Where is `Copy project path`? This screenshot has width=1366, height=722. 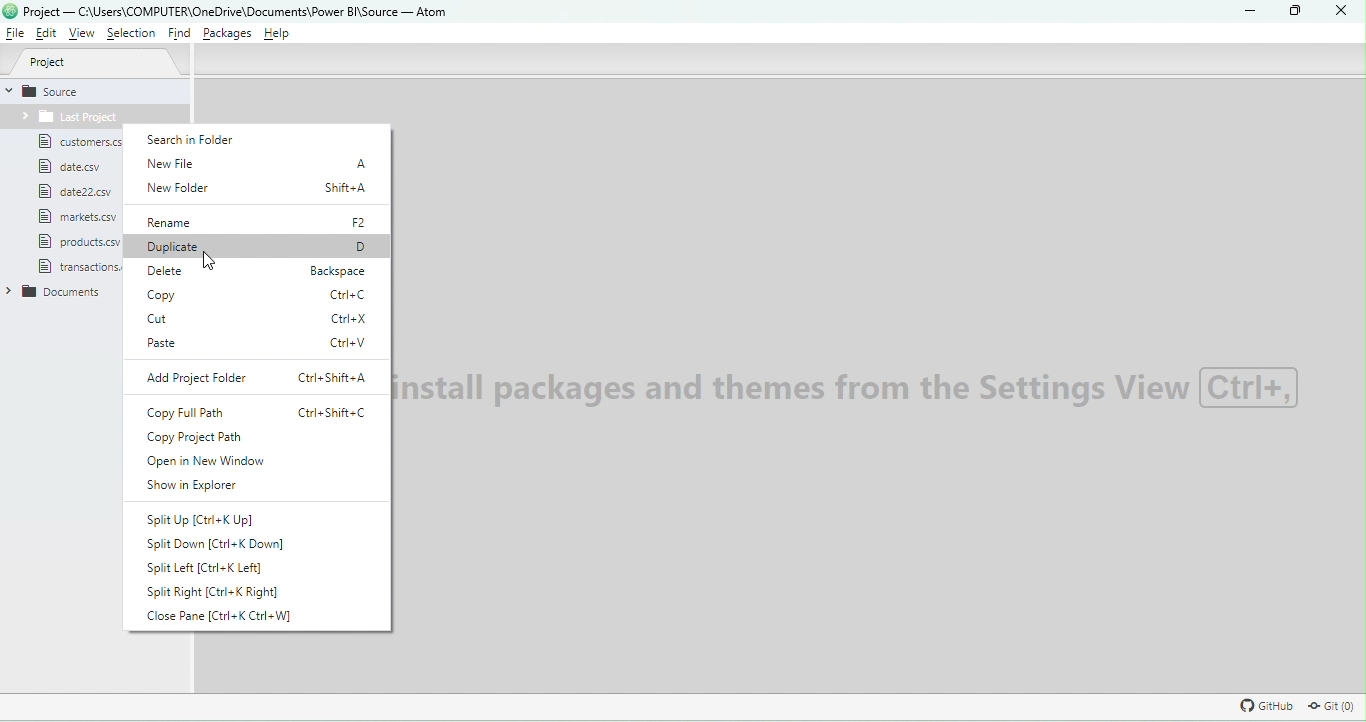
Copy project path is located at coordinates (258, 437).